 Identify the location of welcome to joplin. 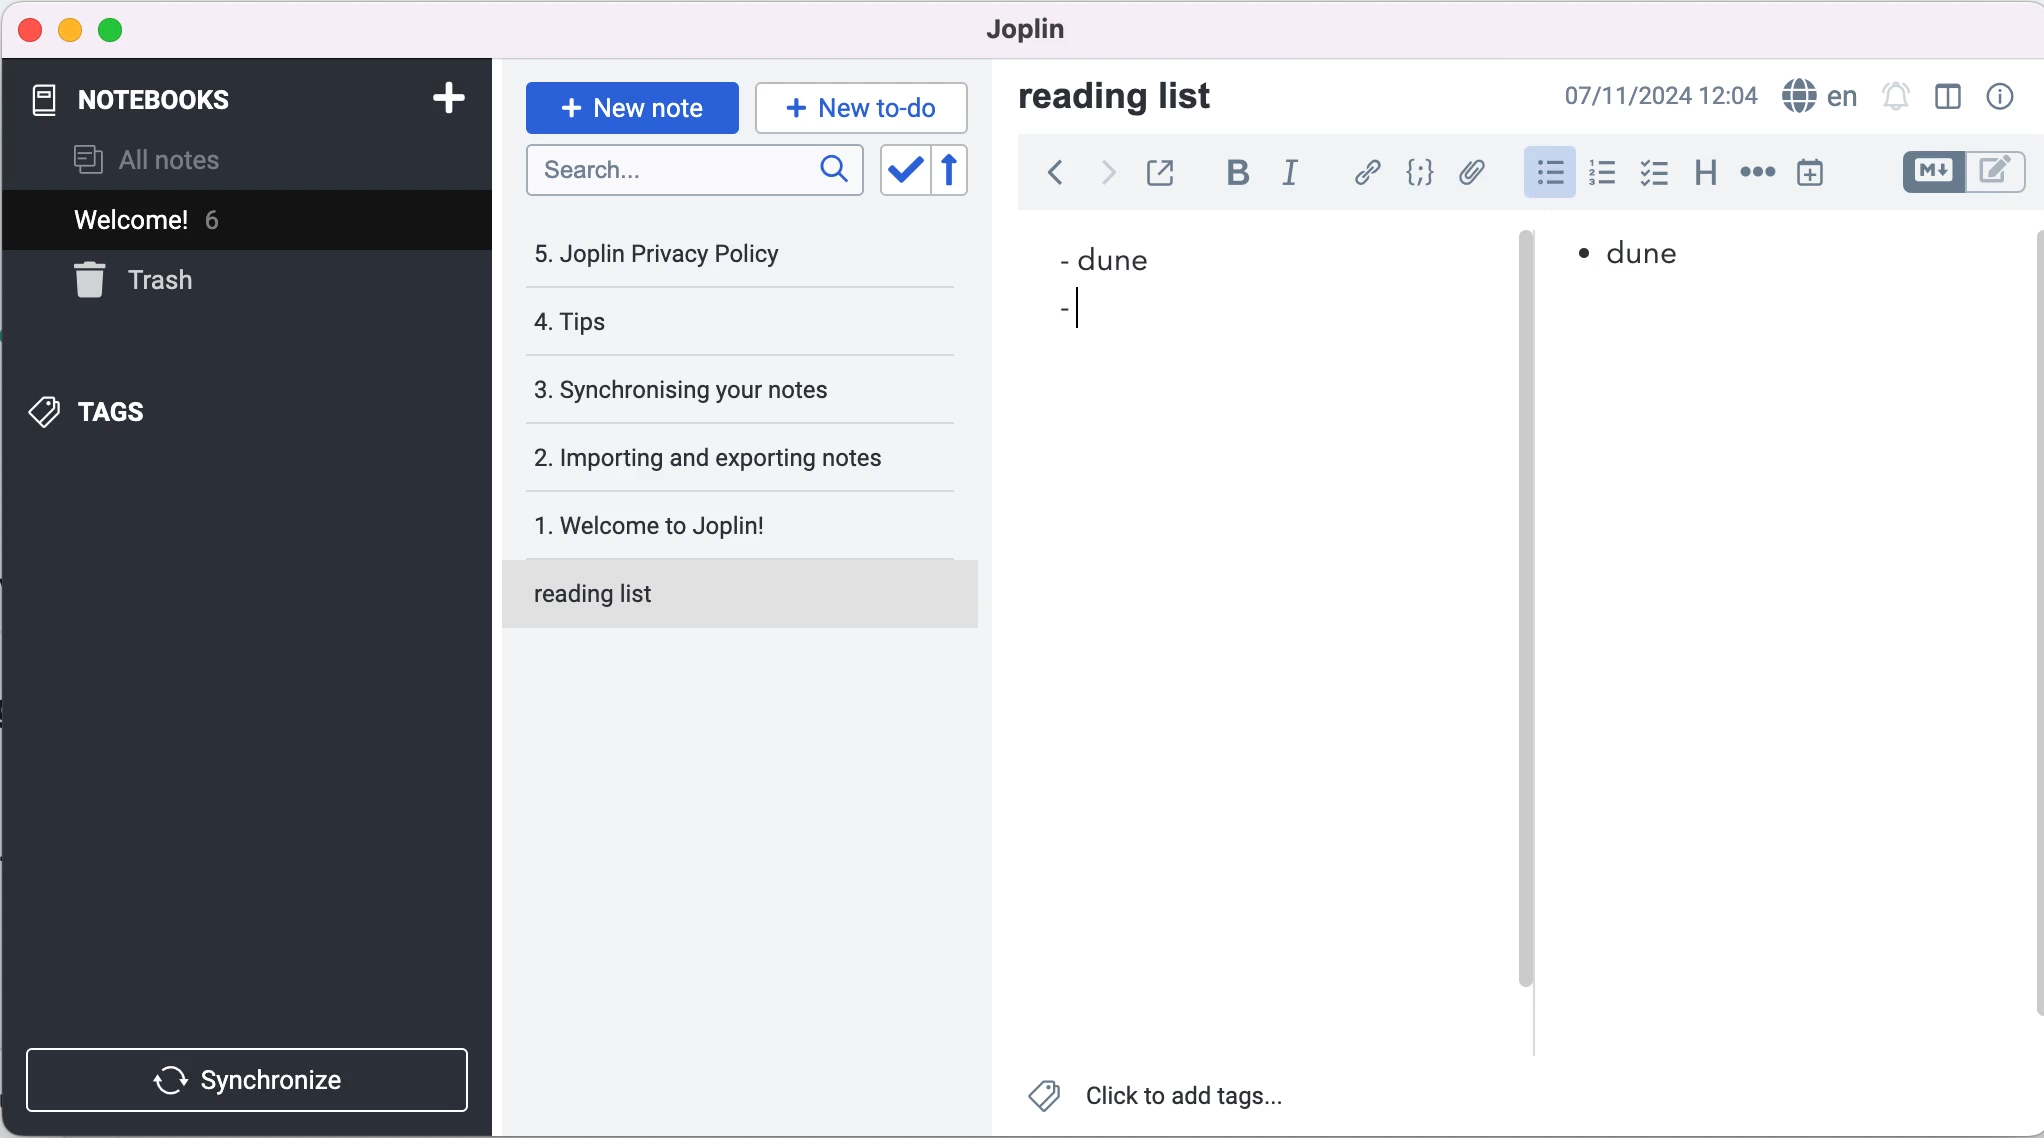
(746, 515).